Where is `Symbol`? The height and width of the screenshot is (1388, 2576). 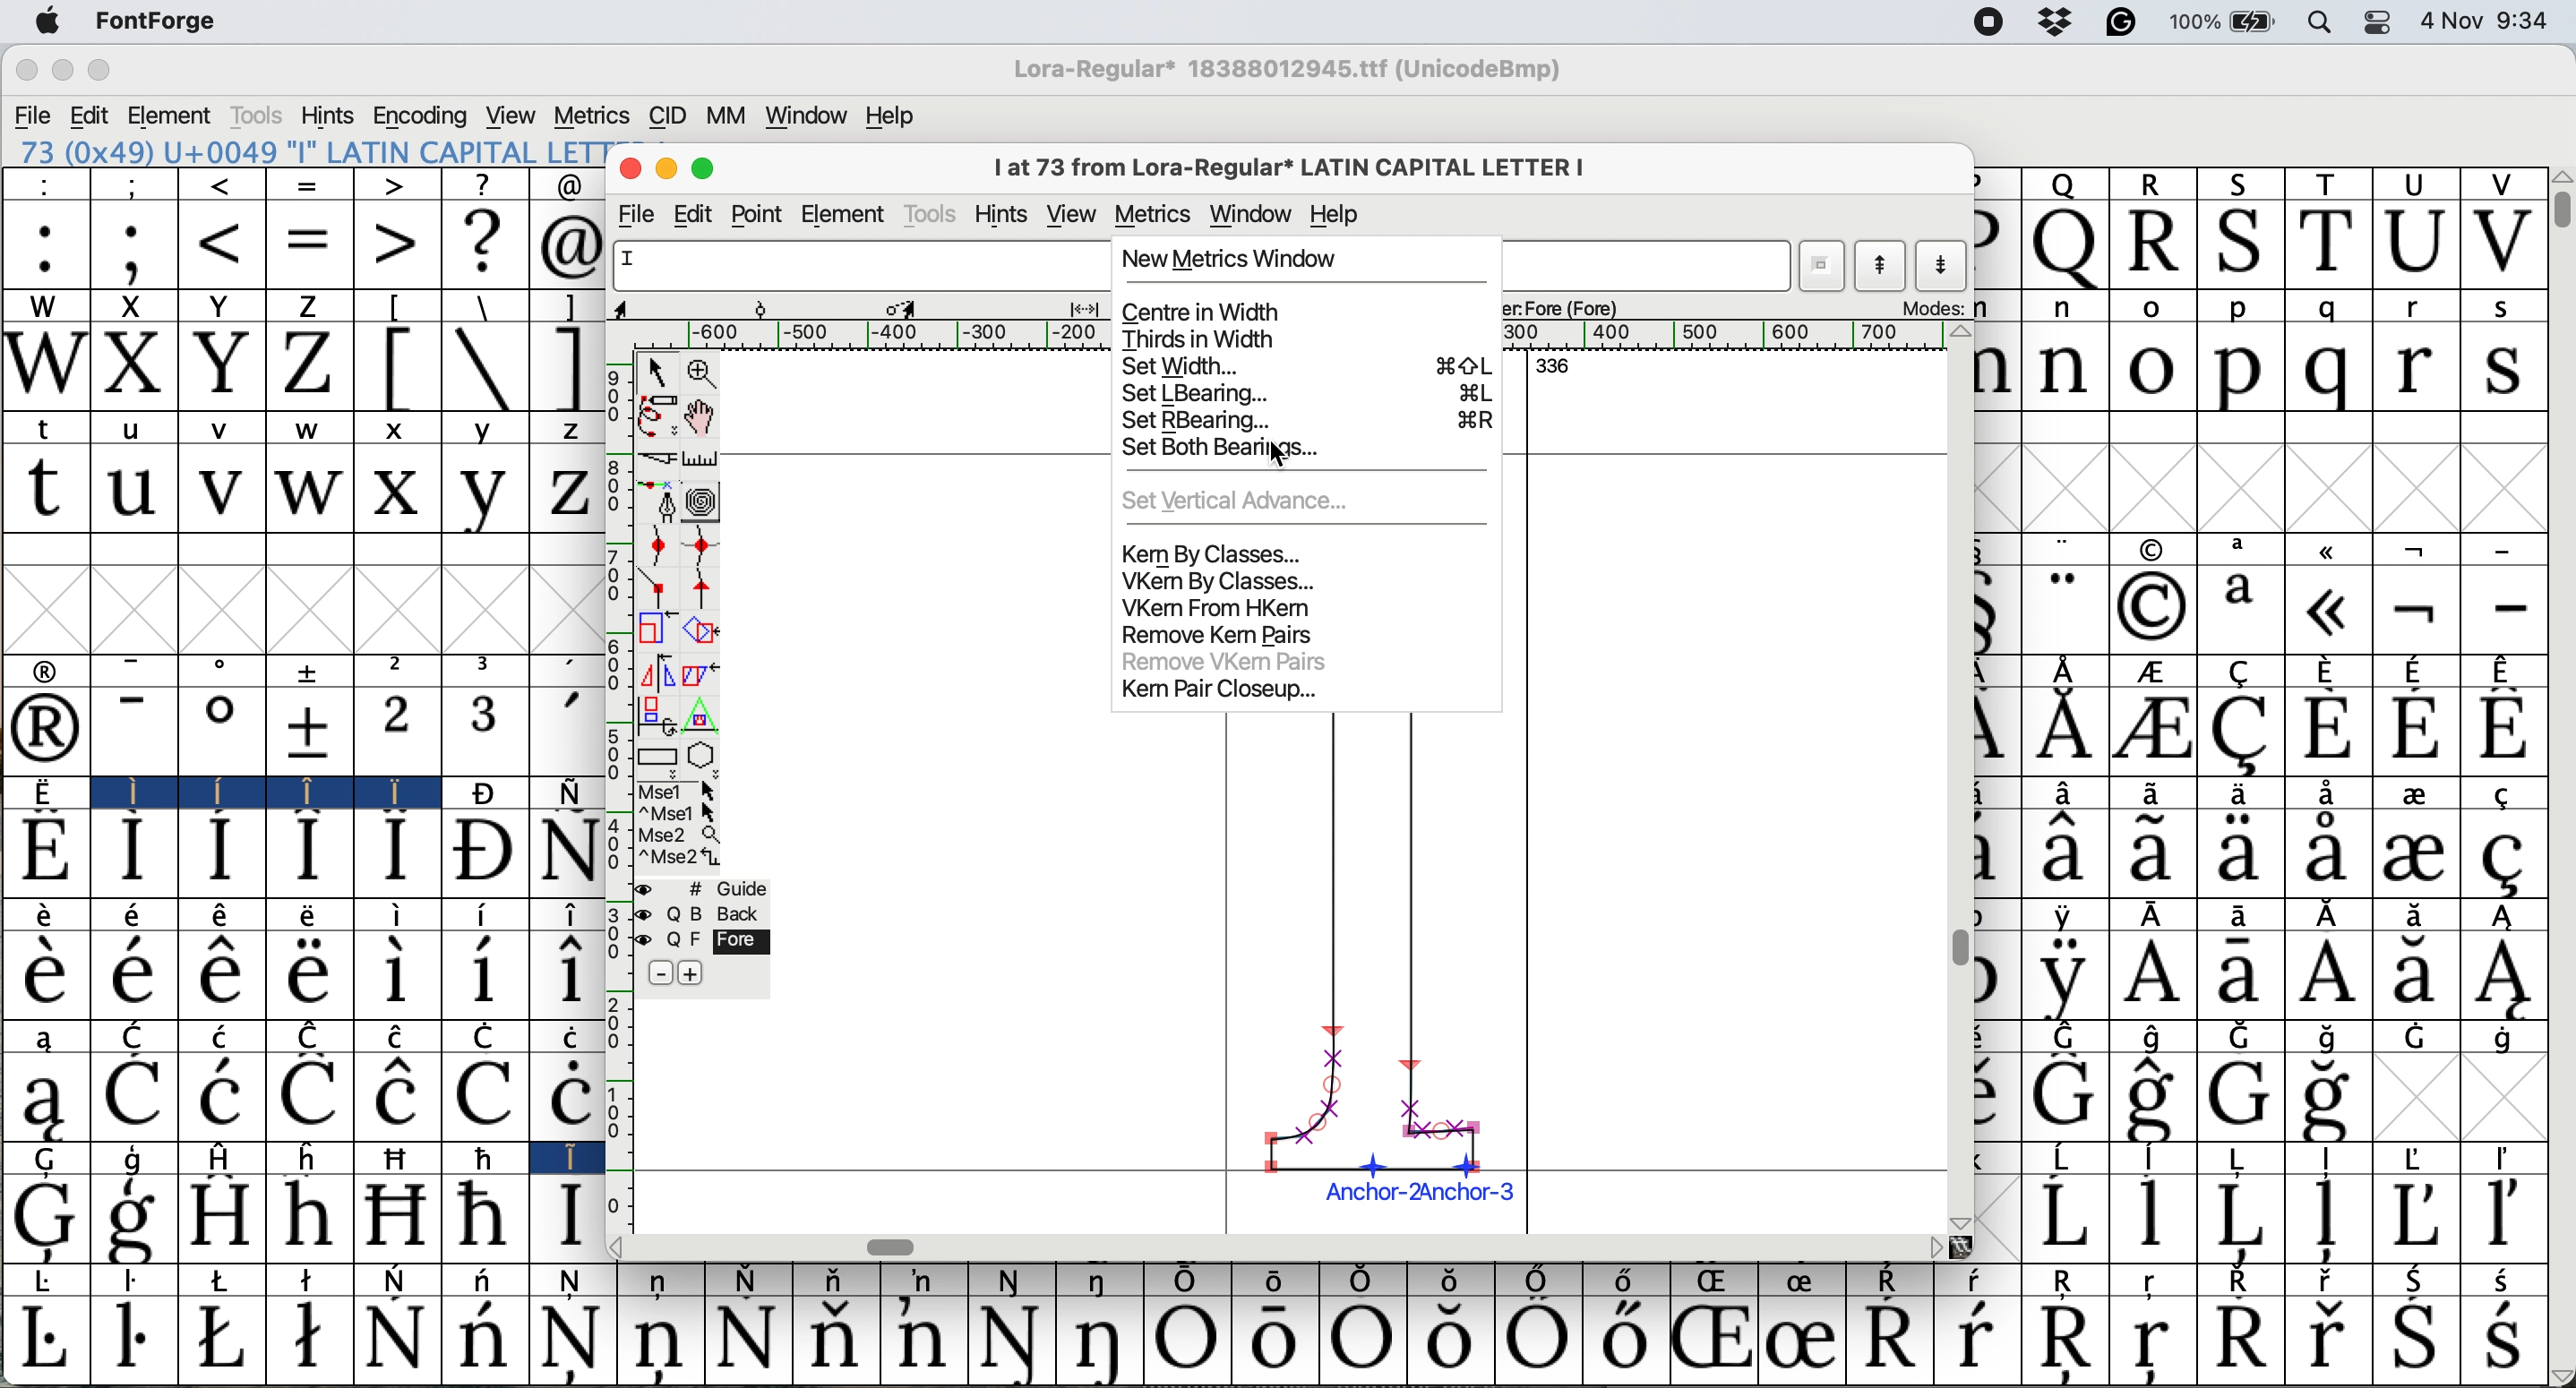 Symbol is located at coordinates (398, 1280).